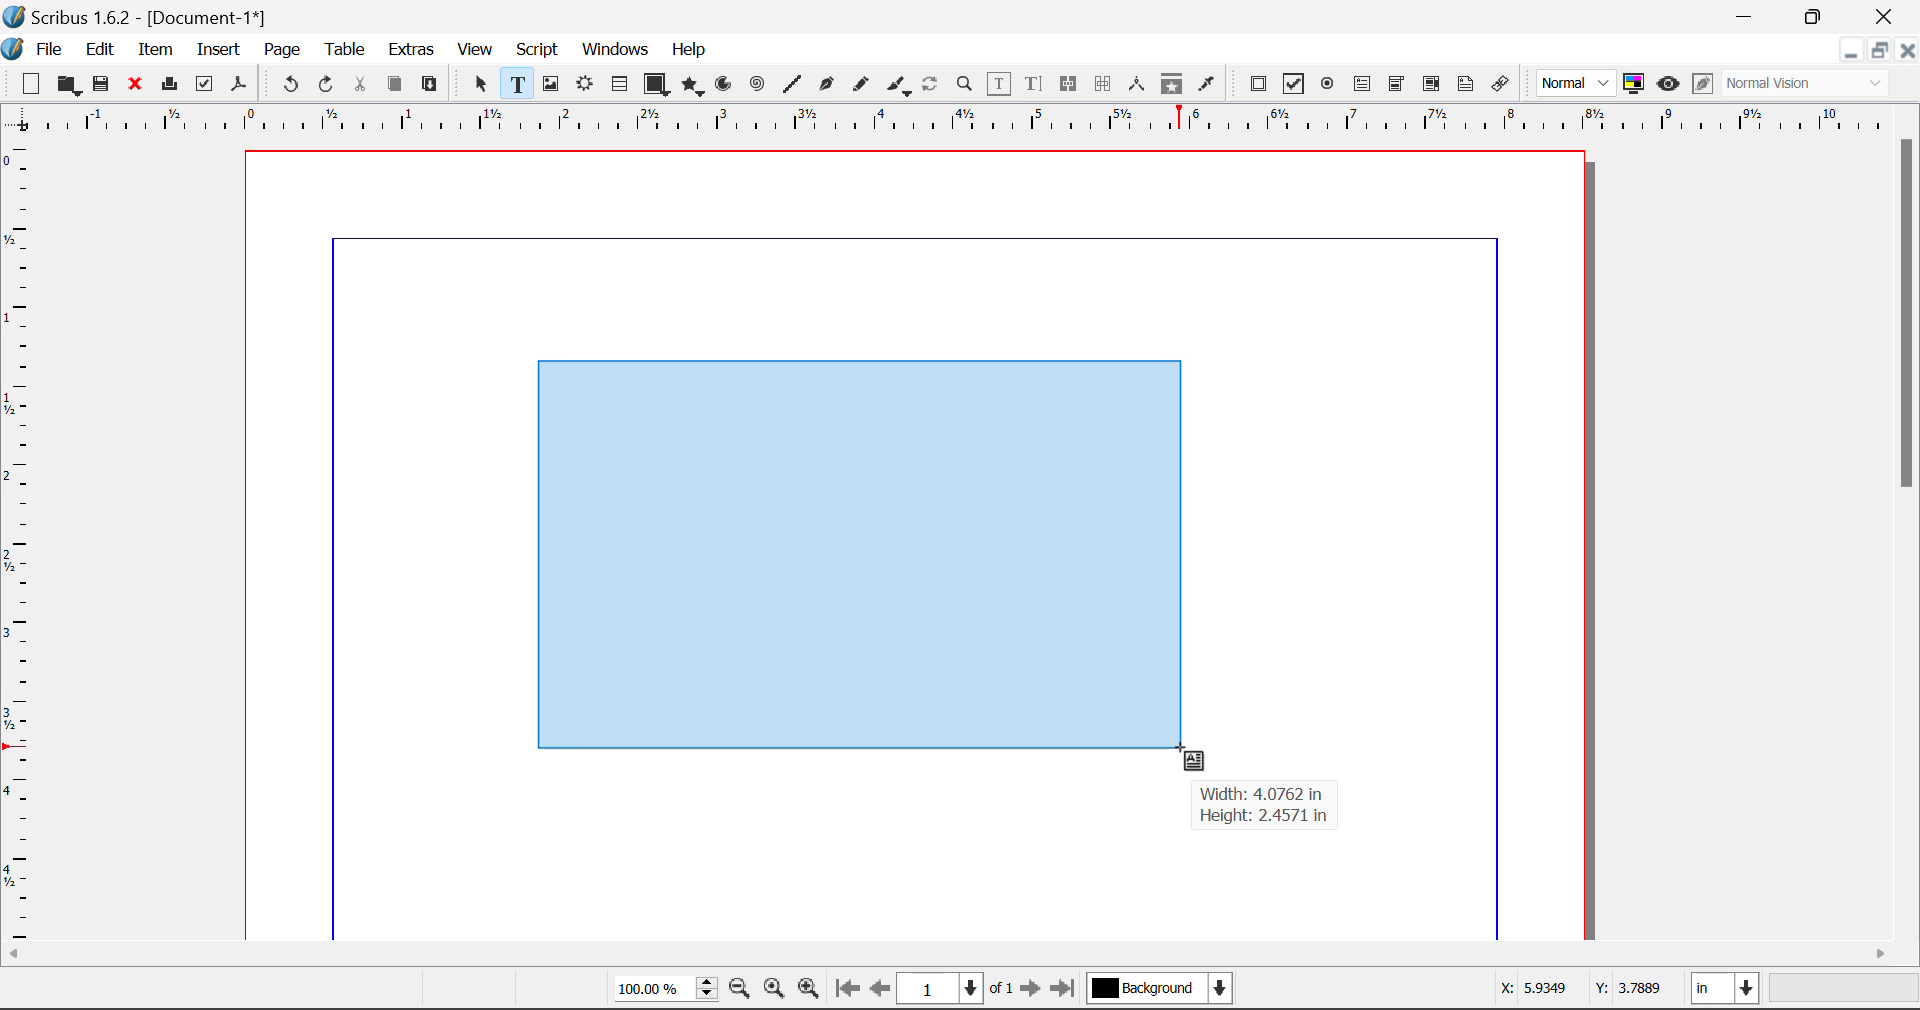  Describe the element at coordinates (68, 85) in the screenshot. I see `Open` at that location.